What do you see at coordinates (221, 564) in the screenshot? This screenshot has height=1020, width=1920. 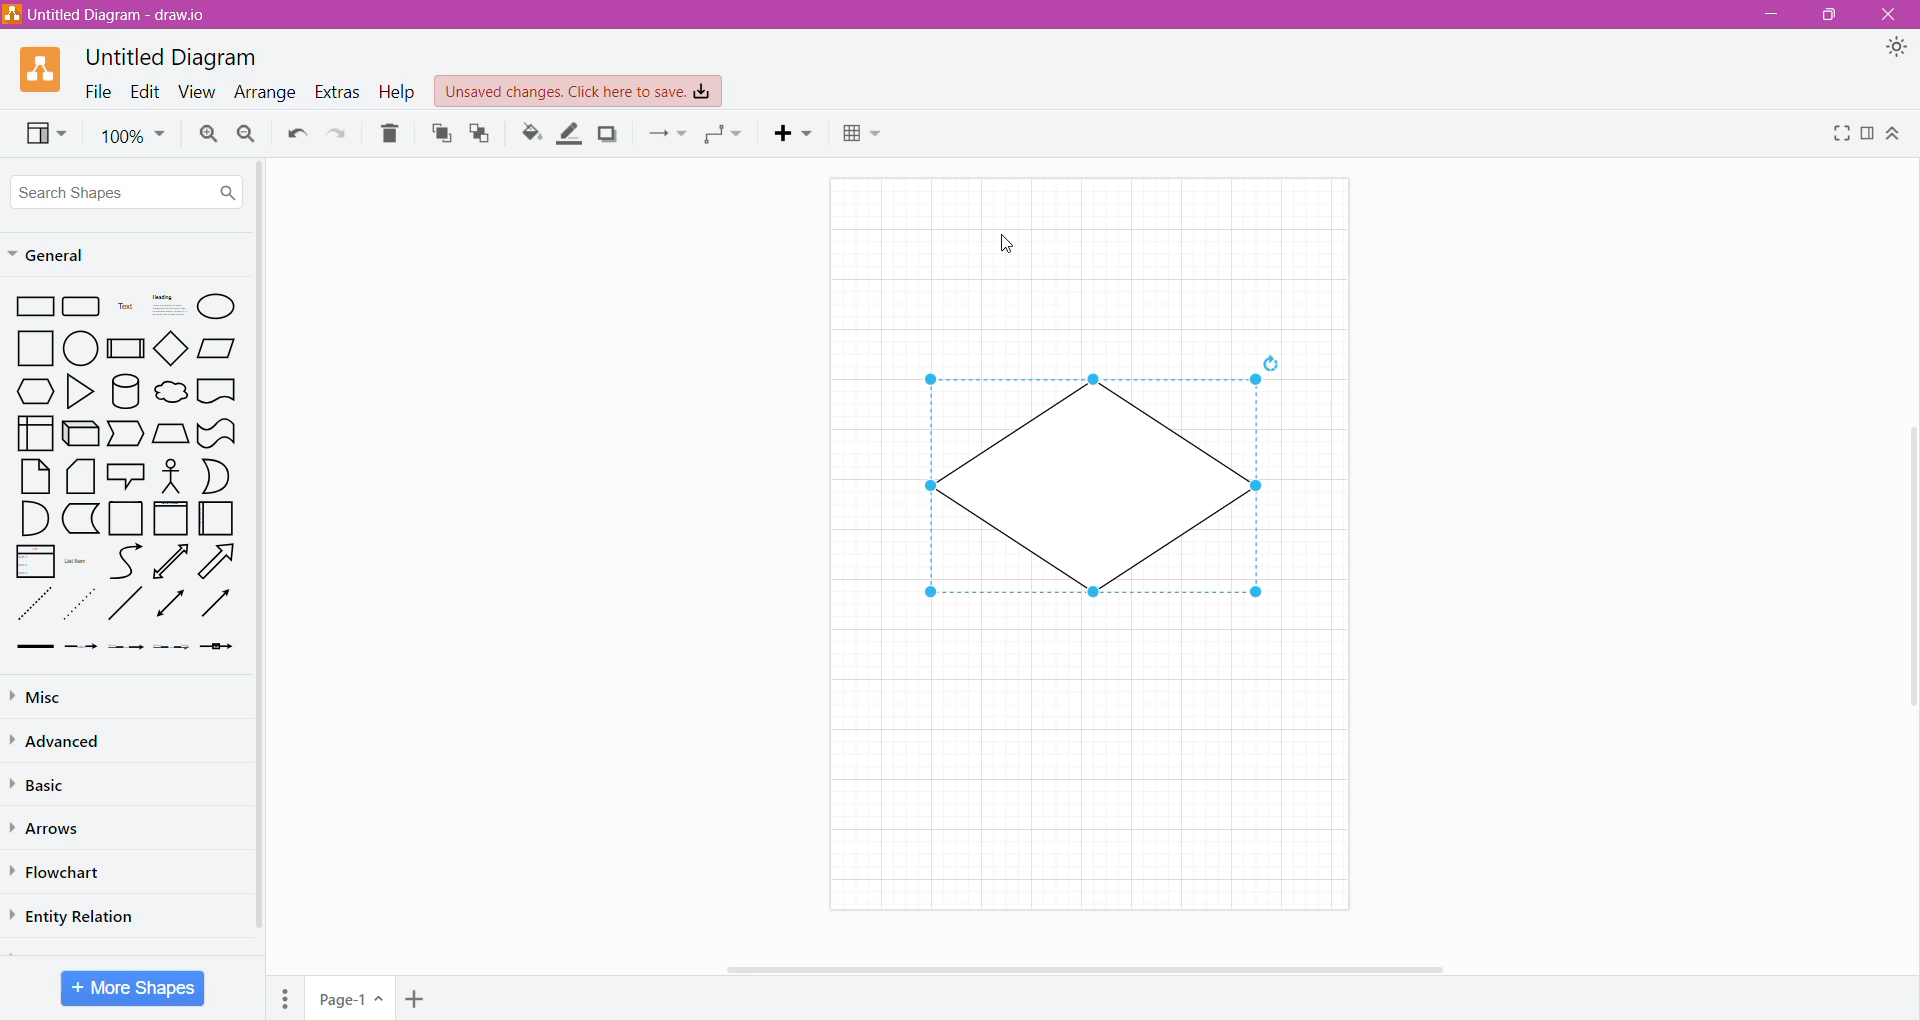 I see `Arrow` at bounding box center [221, 564].